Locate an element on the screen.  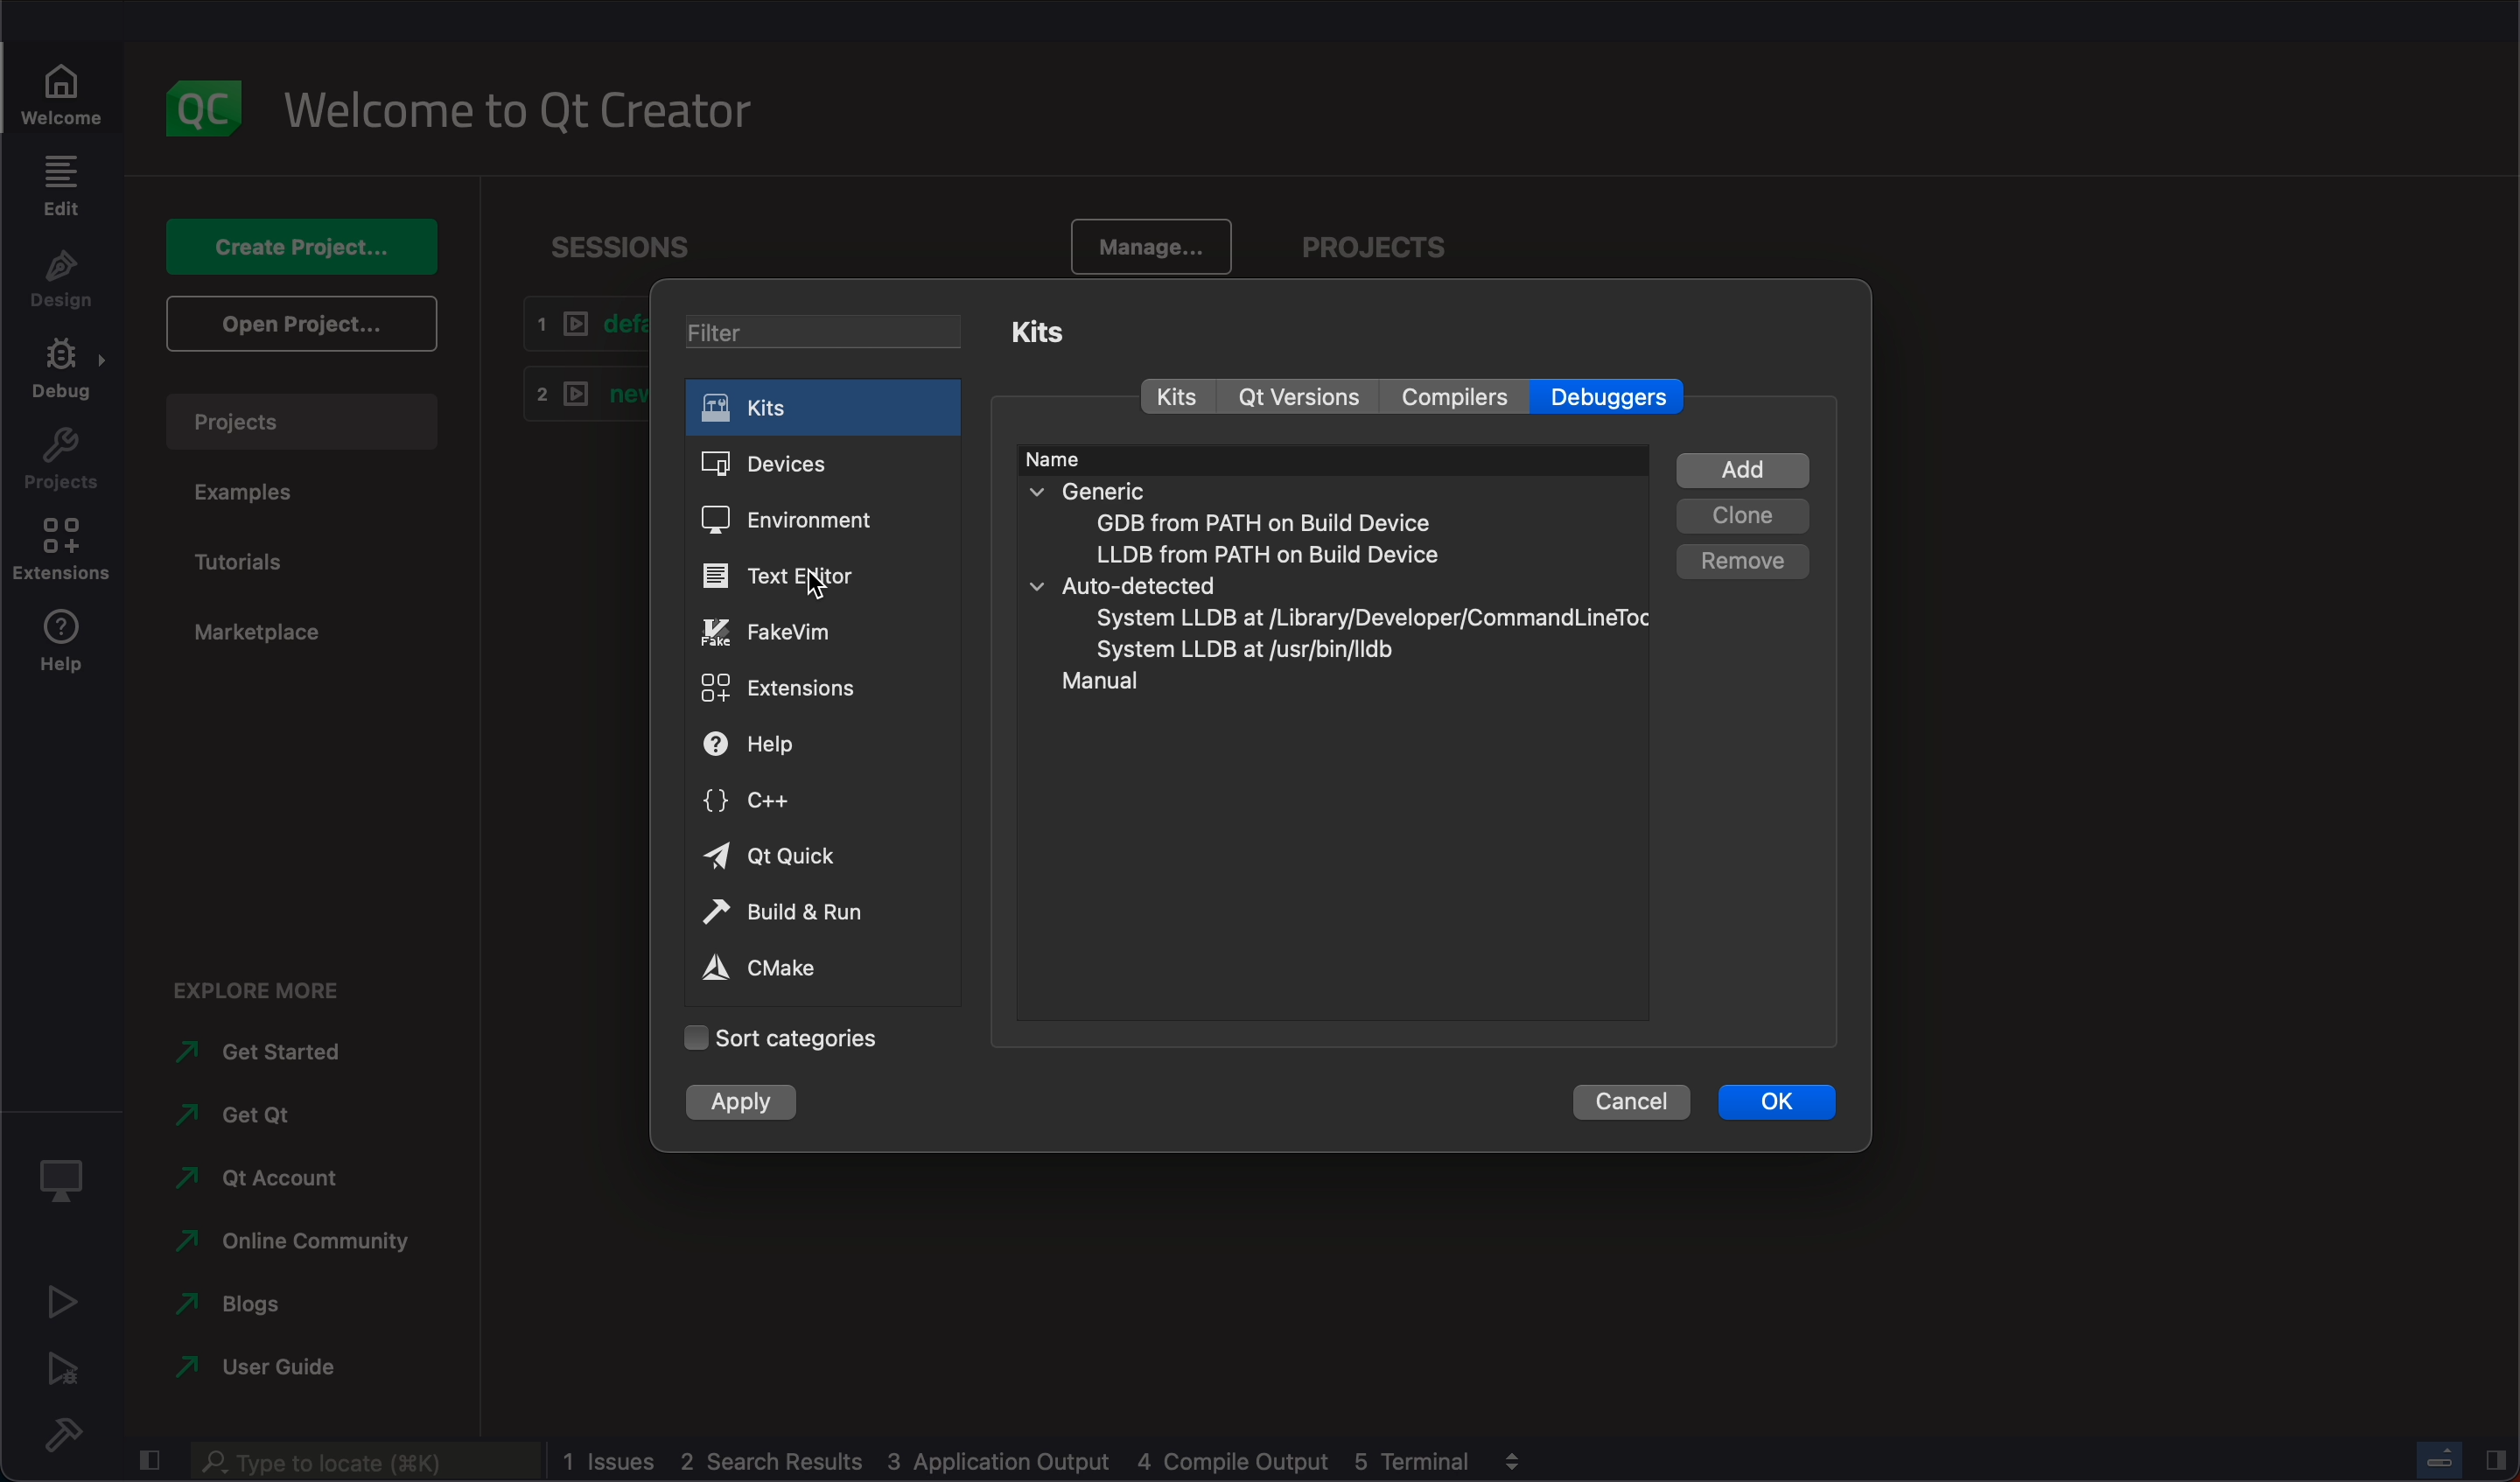
create project is located at coordinates (303, 245).